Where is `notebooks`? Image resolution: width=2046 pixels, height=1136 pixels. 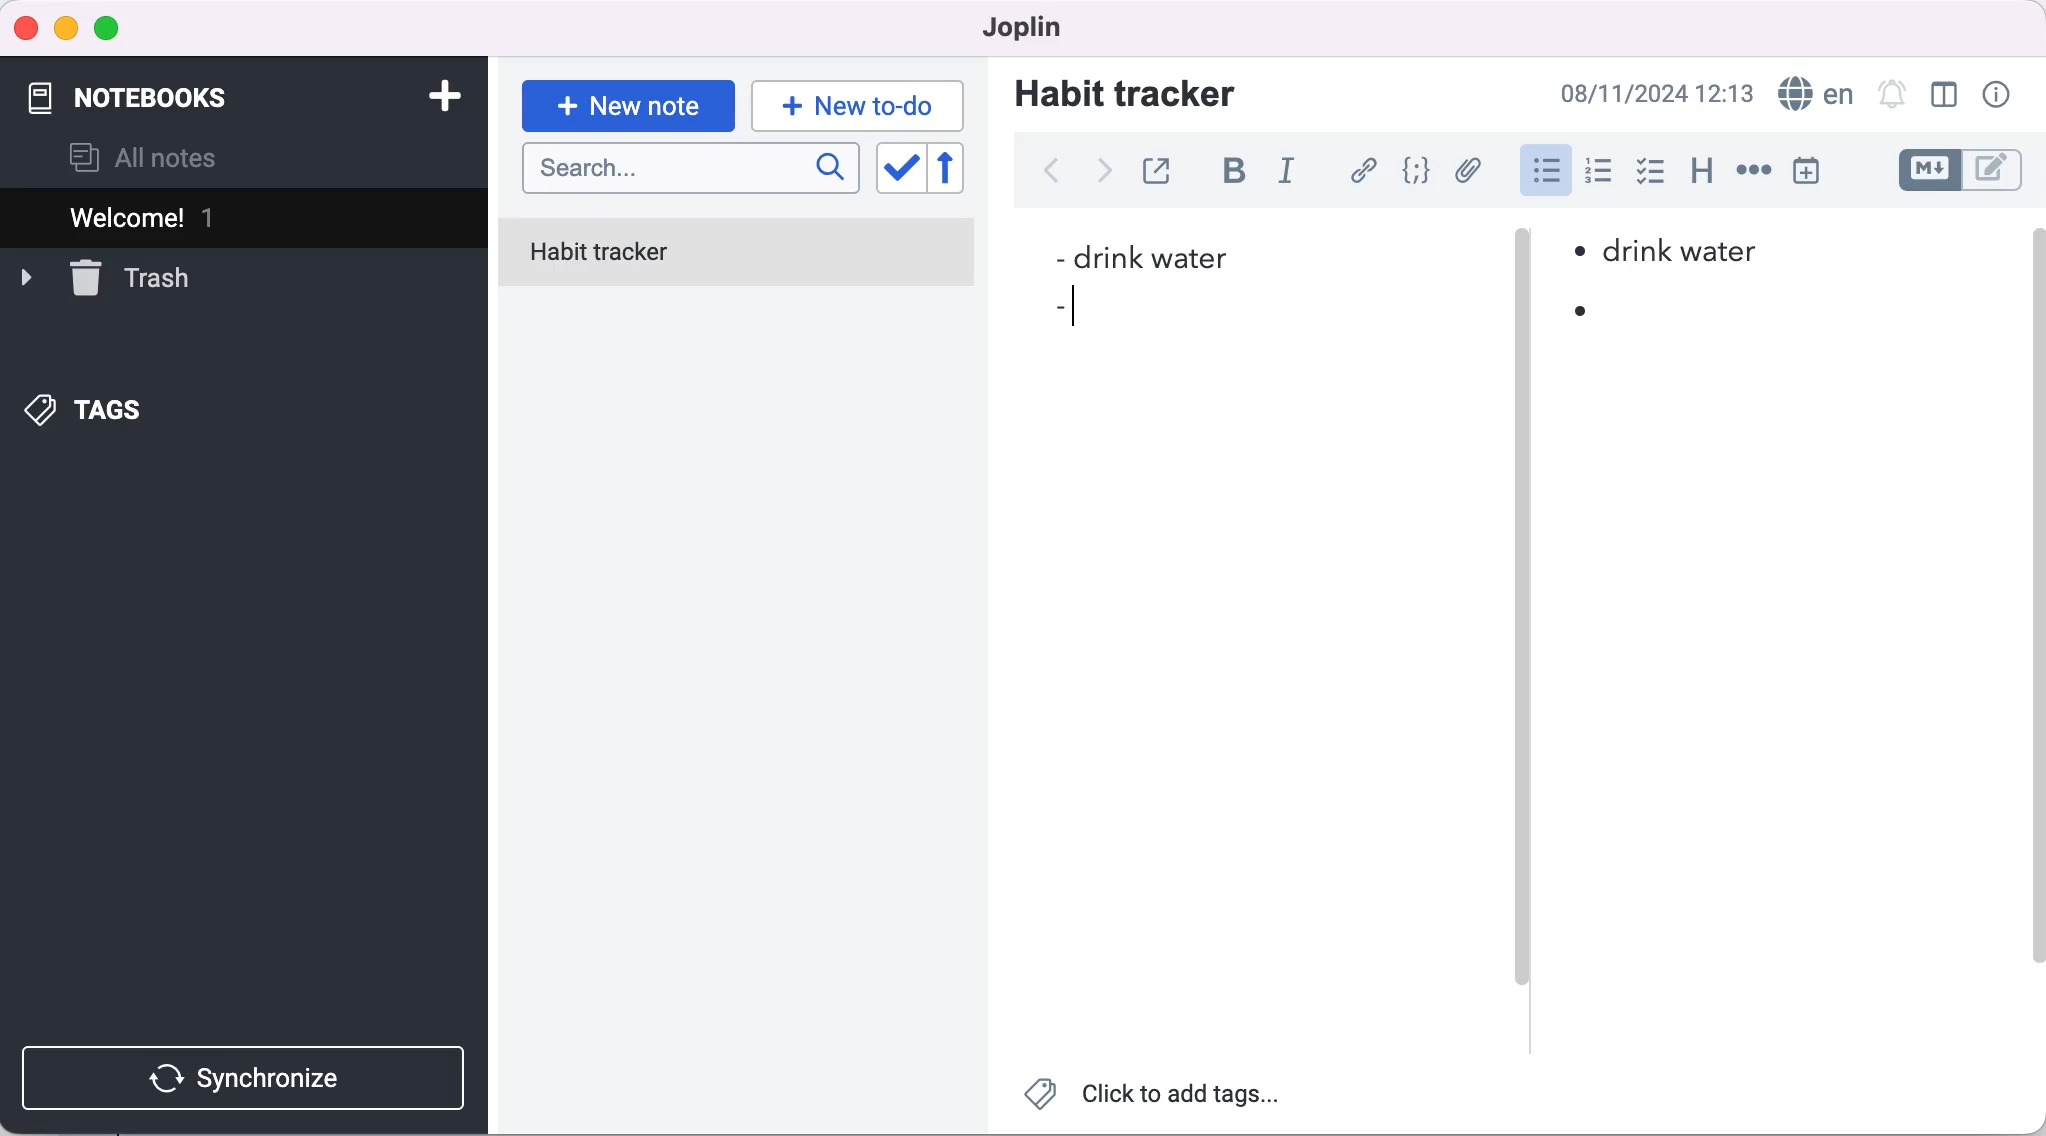
notebooks is located at coordinates (159, 88).